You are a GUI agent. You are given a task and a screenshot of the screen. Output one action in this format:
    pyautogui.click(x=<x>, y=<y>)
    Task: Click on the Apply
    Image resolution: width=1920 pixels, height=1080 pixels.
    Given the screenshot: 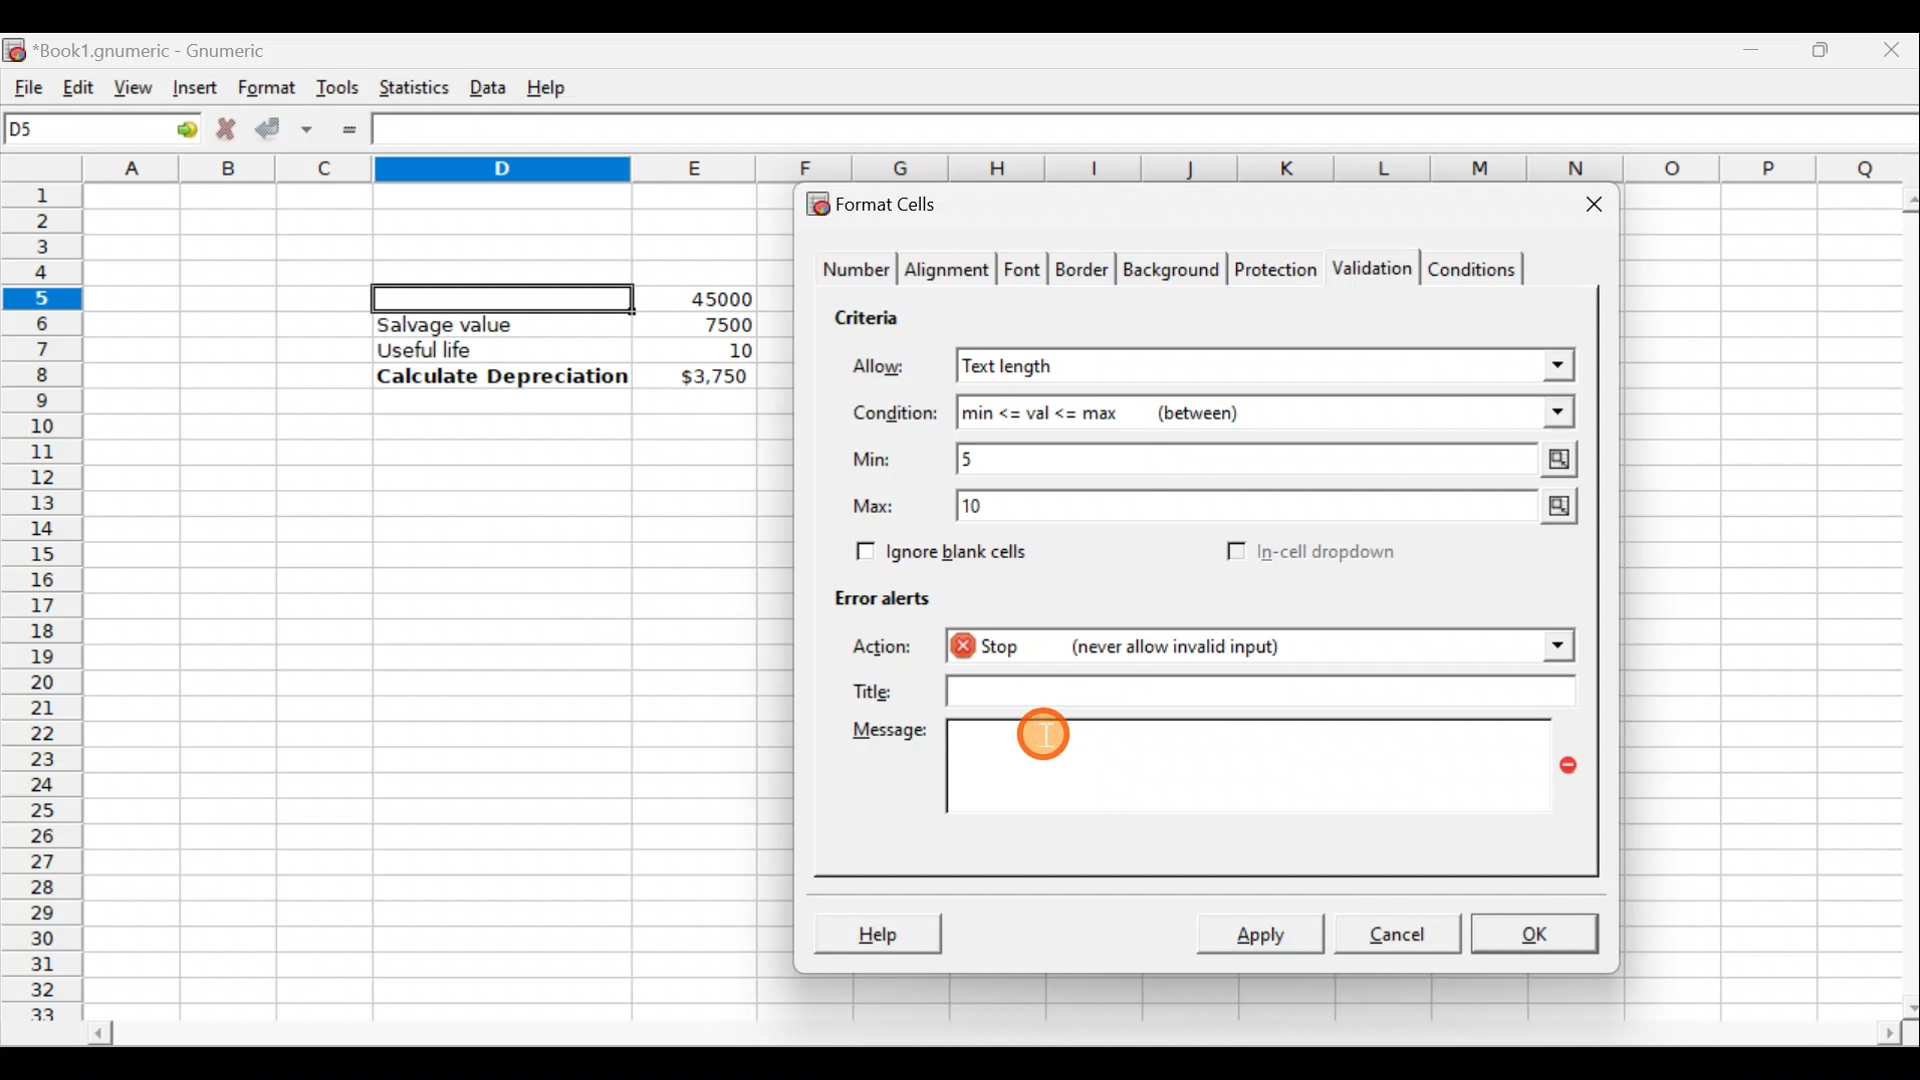 What is the action you would take?
    pyautogui.click(x=1268, y=932)
    